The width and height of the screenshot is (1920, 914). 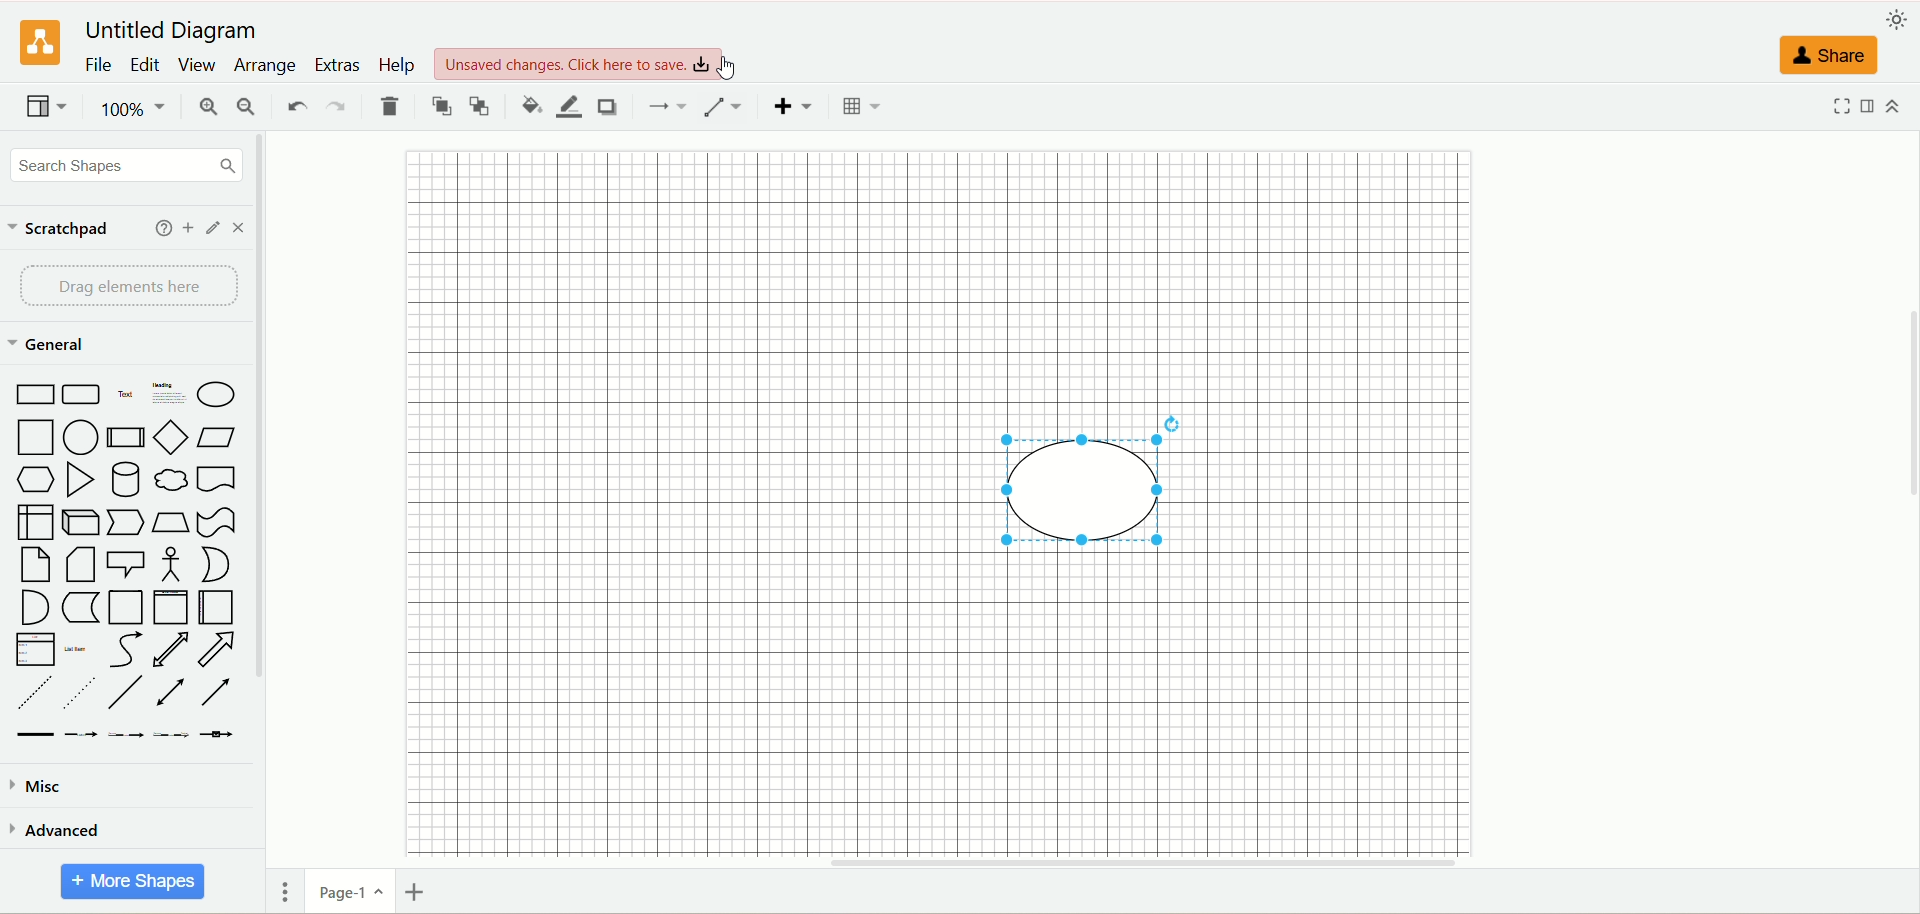 What do you see at coordinates (171, 692) in the screenshot?
I see `bidirectional connector` at bounding box center [171, 692].